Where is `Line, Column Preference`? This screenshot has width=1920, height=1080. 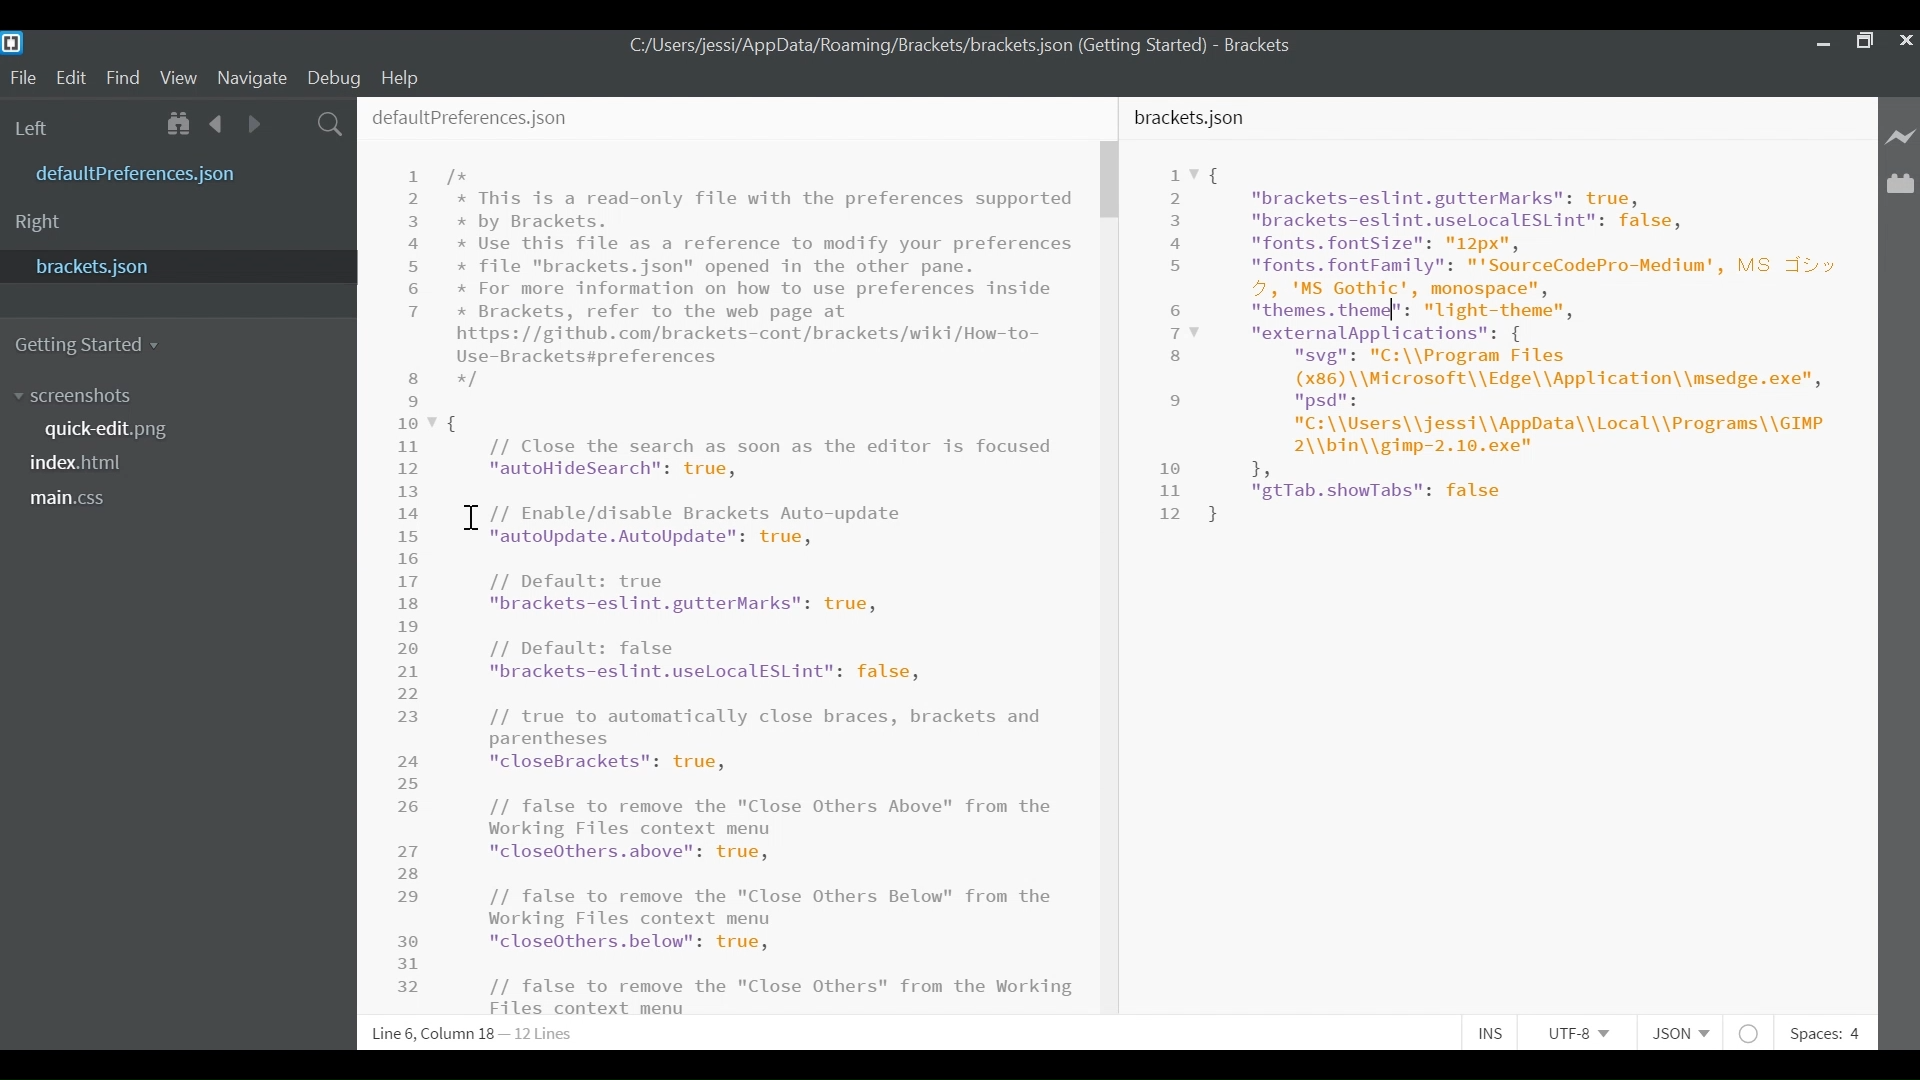 Line, Column Preference is located at coordinates (469, 1034).